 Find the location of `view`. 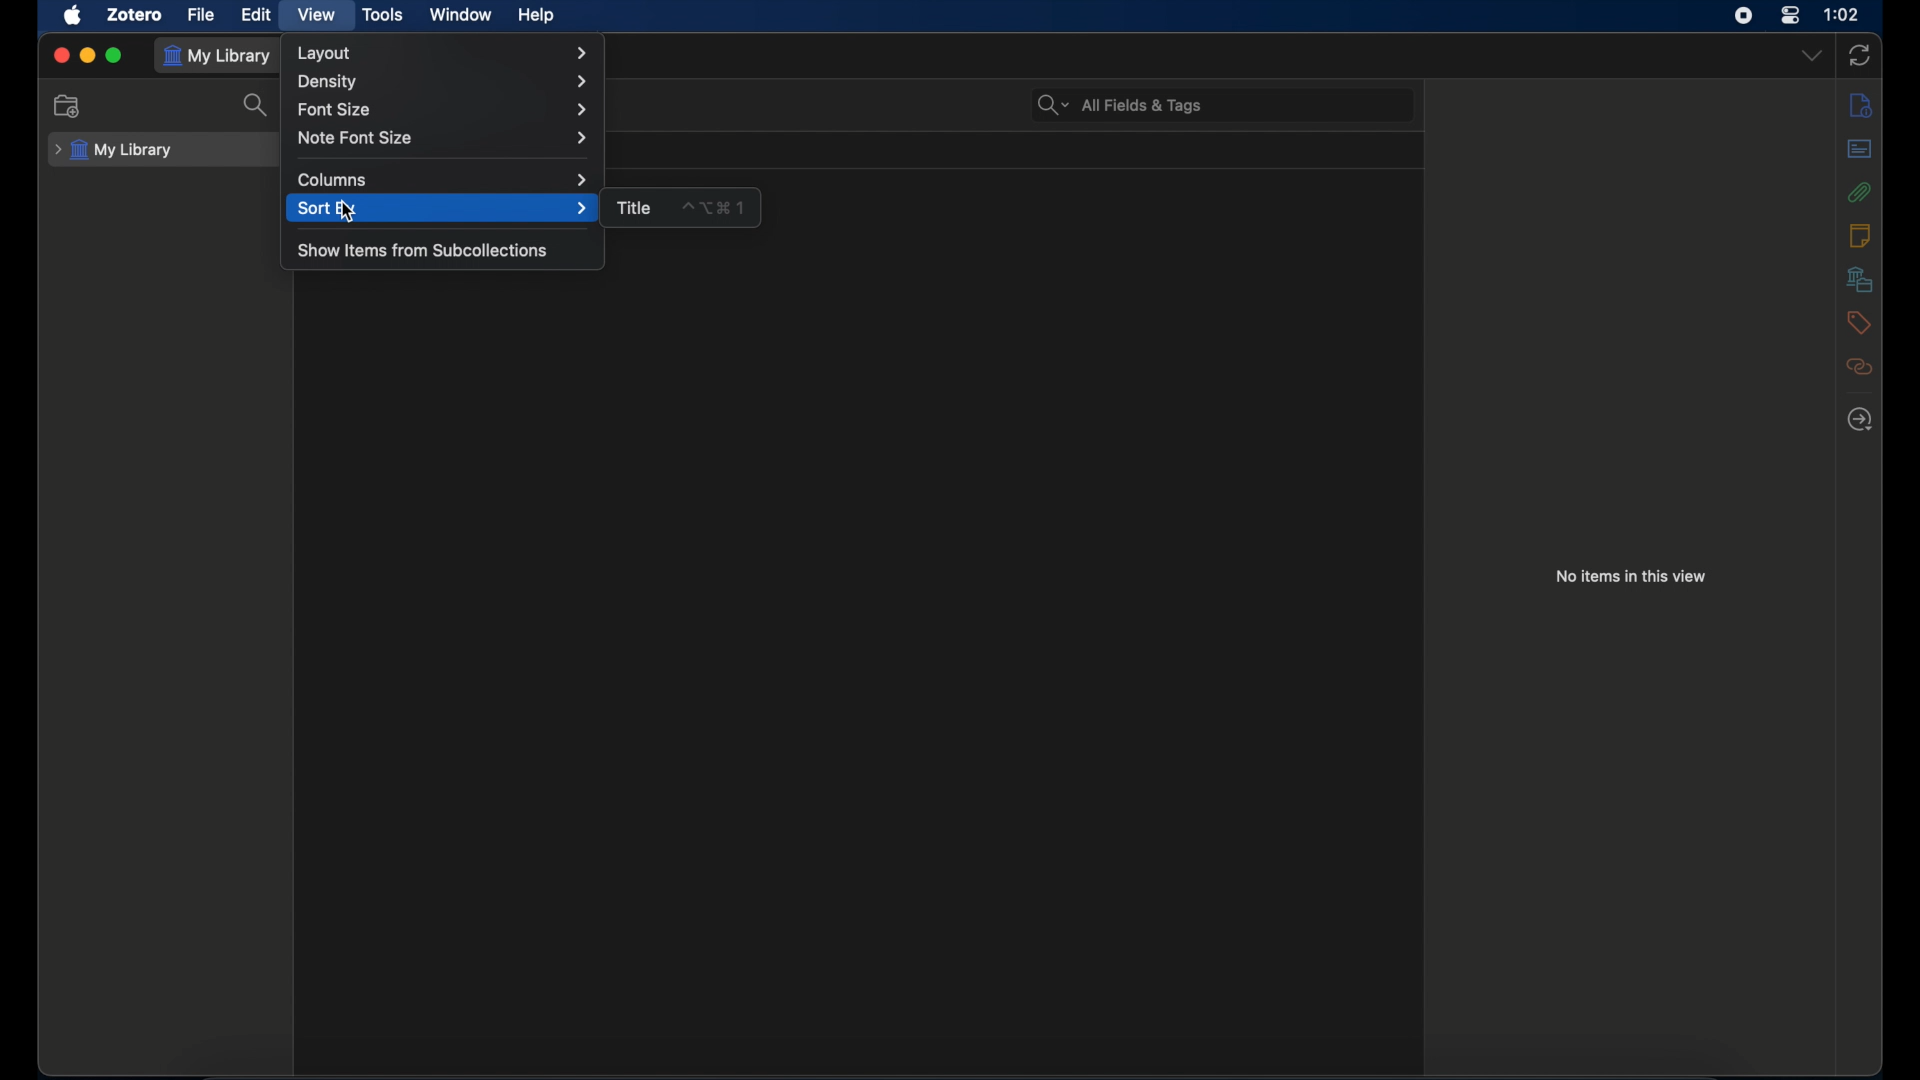

view is located at coordinates (314, 15).